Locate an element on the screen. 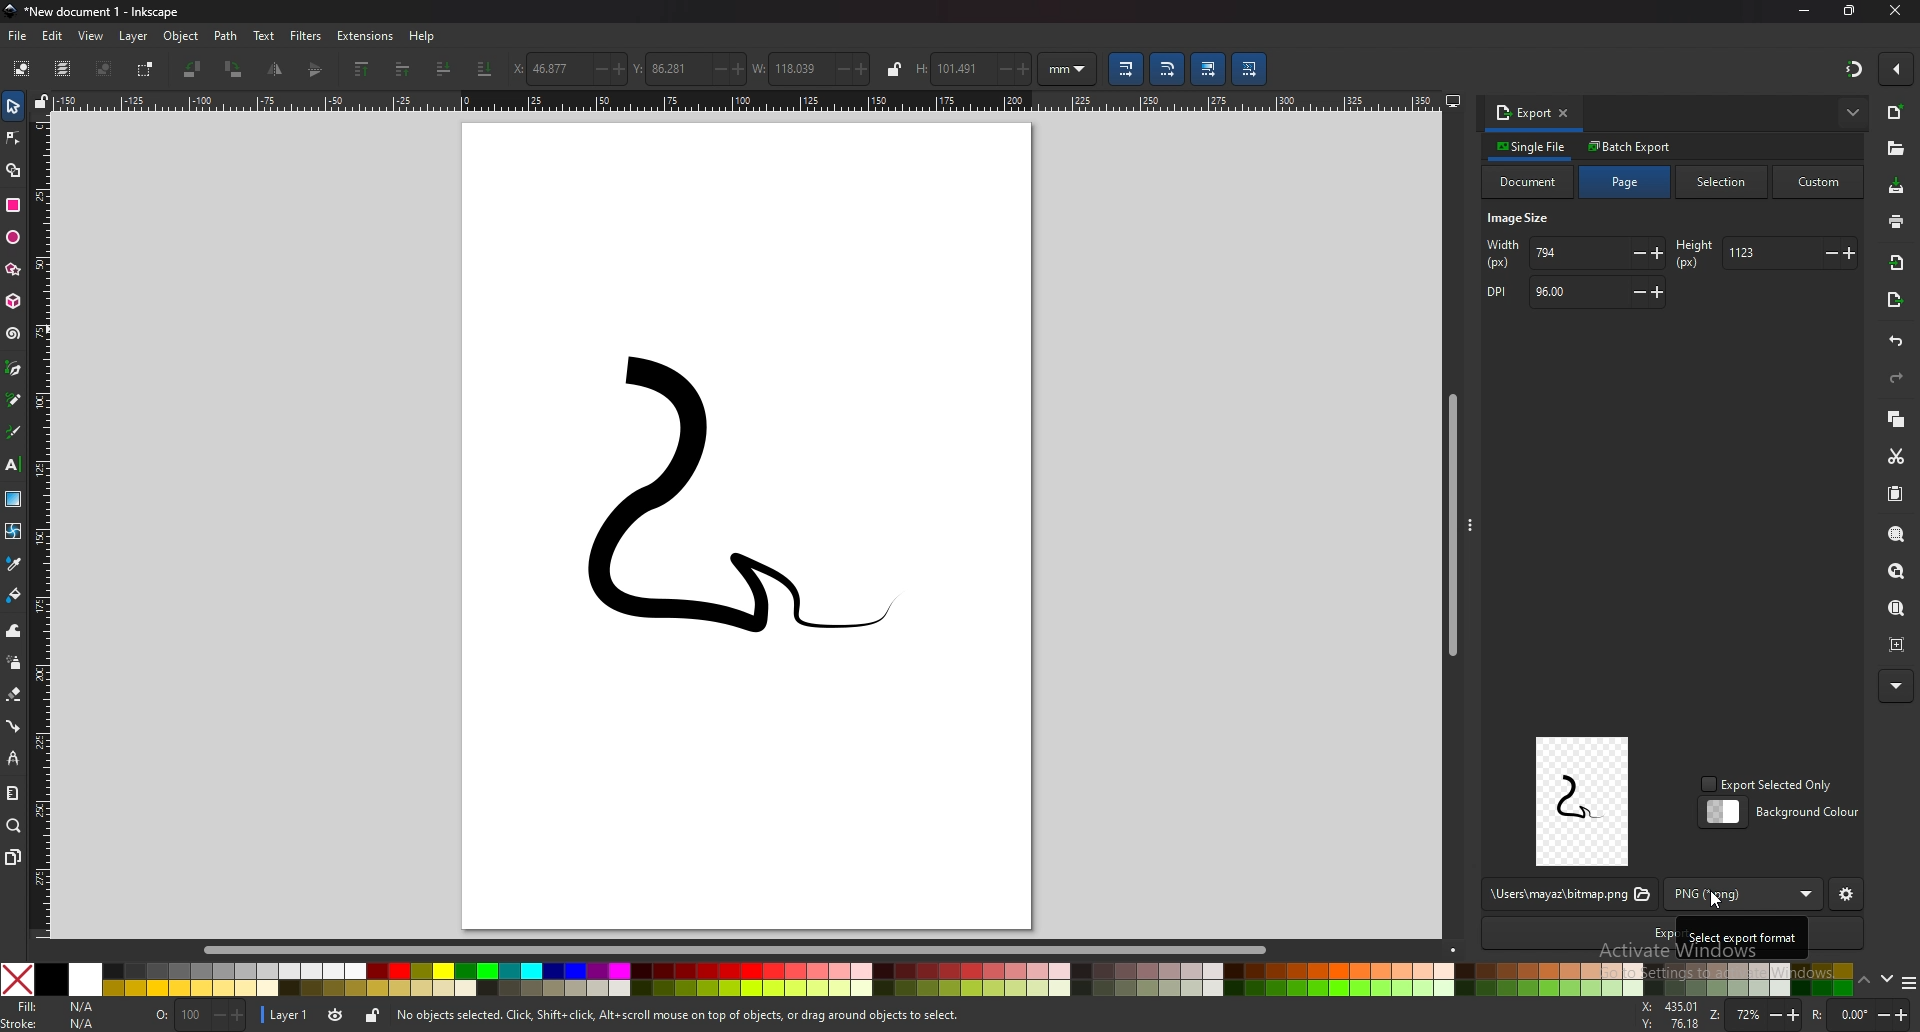 This screenshot has height=1032, width=1920. node is located at coordinates (13, 138).